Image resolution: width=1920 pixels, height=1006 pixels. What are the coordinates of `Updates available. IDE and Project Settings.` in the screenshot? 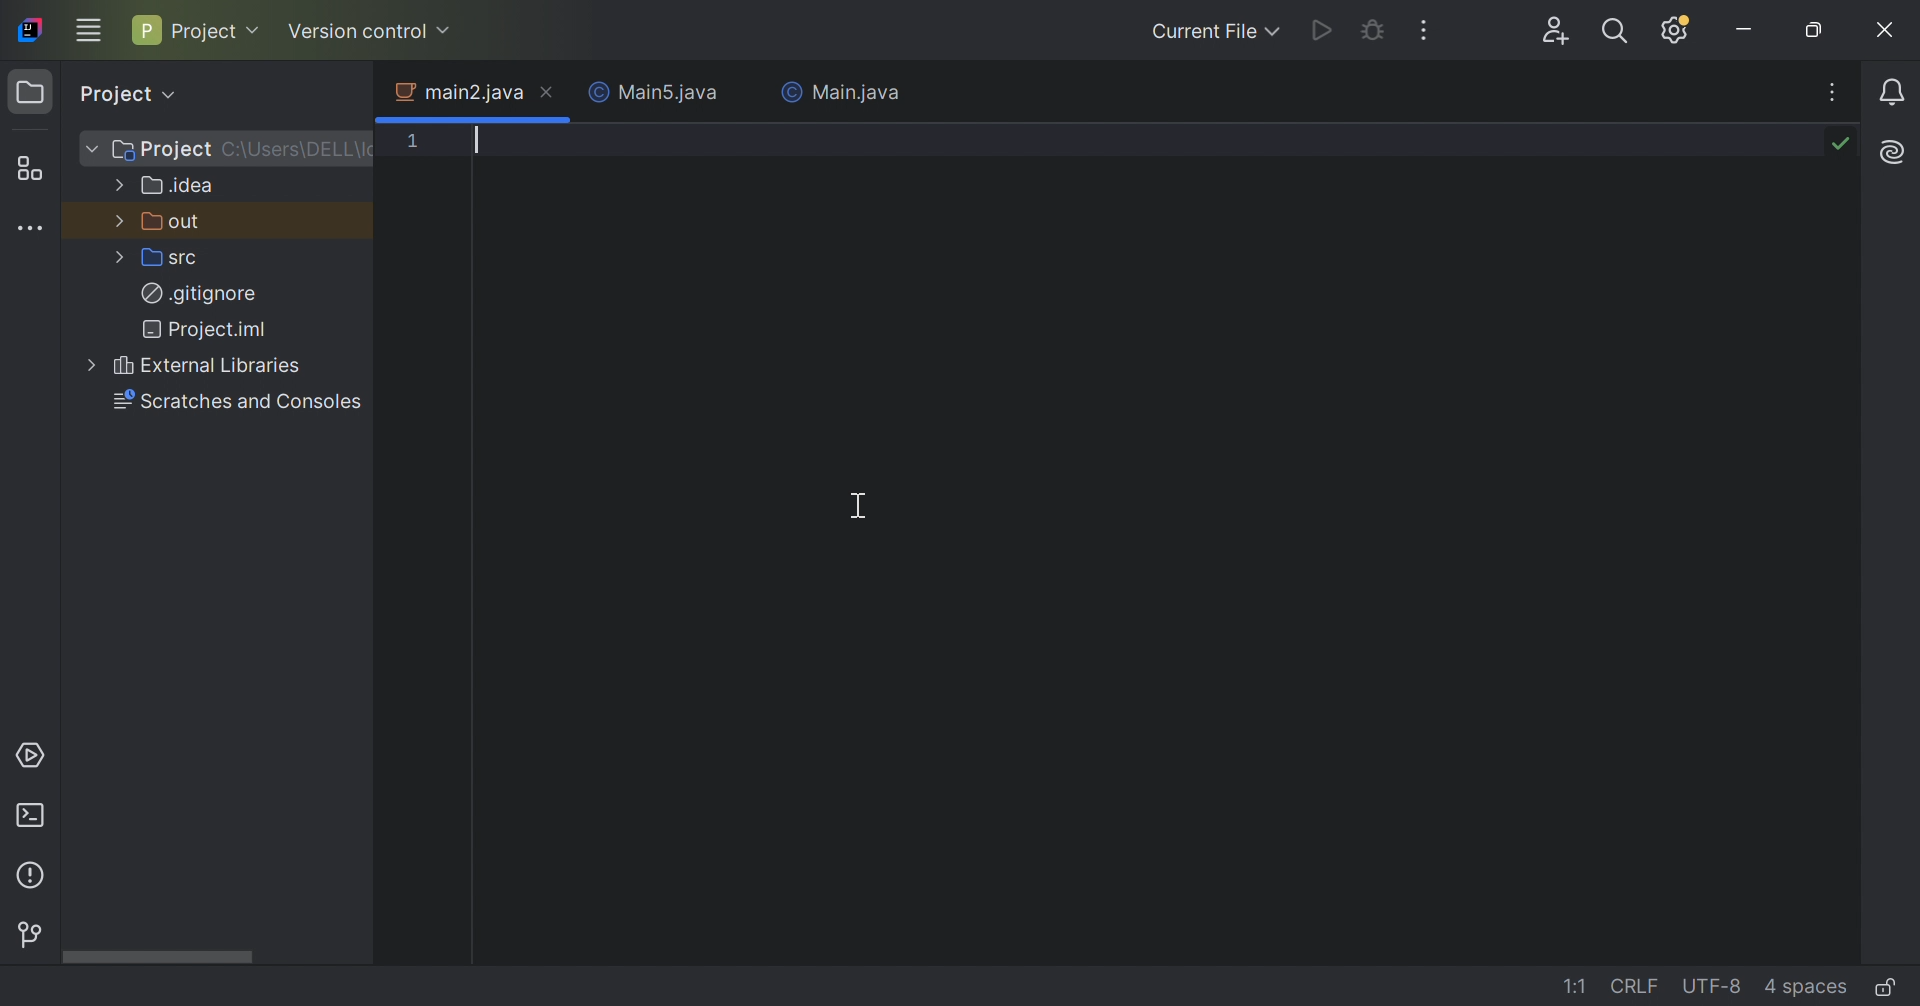 It's located at (1677, 30).